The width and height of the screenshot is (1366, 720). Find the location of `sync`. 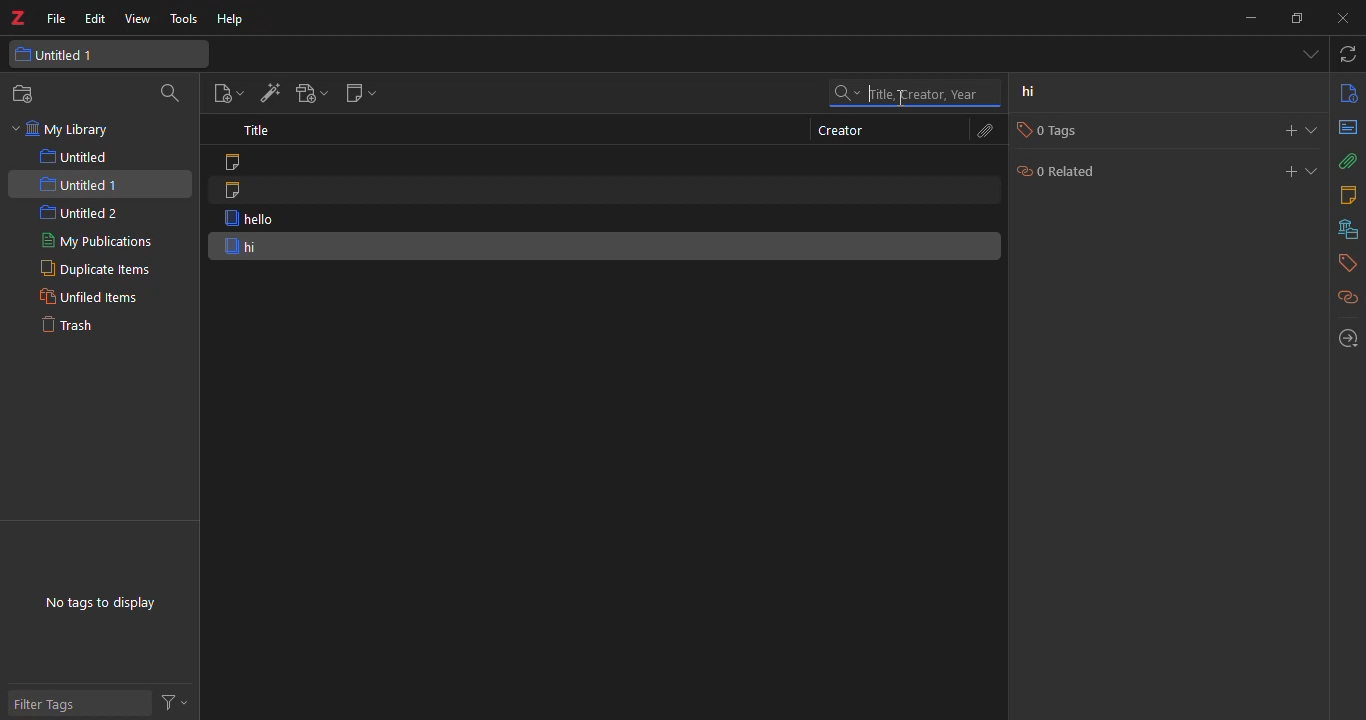

sync is located at coordinates (1345, 54).